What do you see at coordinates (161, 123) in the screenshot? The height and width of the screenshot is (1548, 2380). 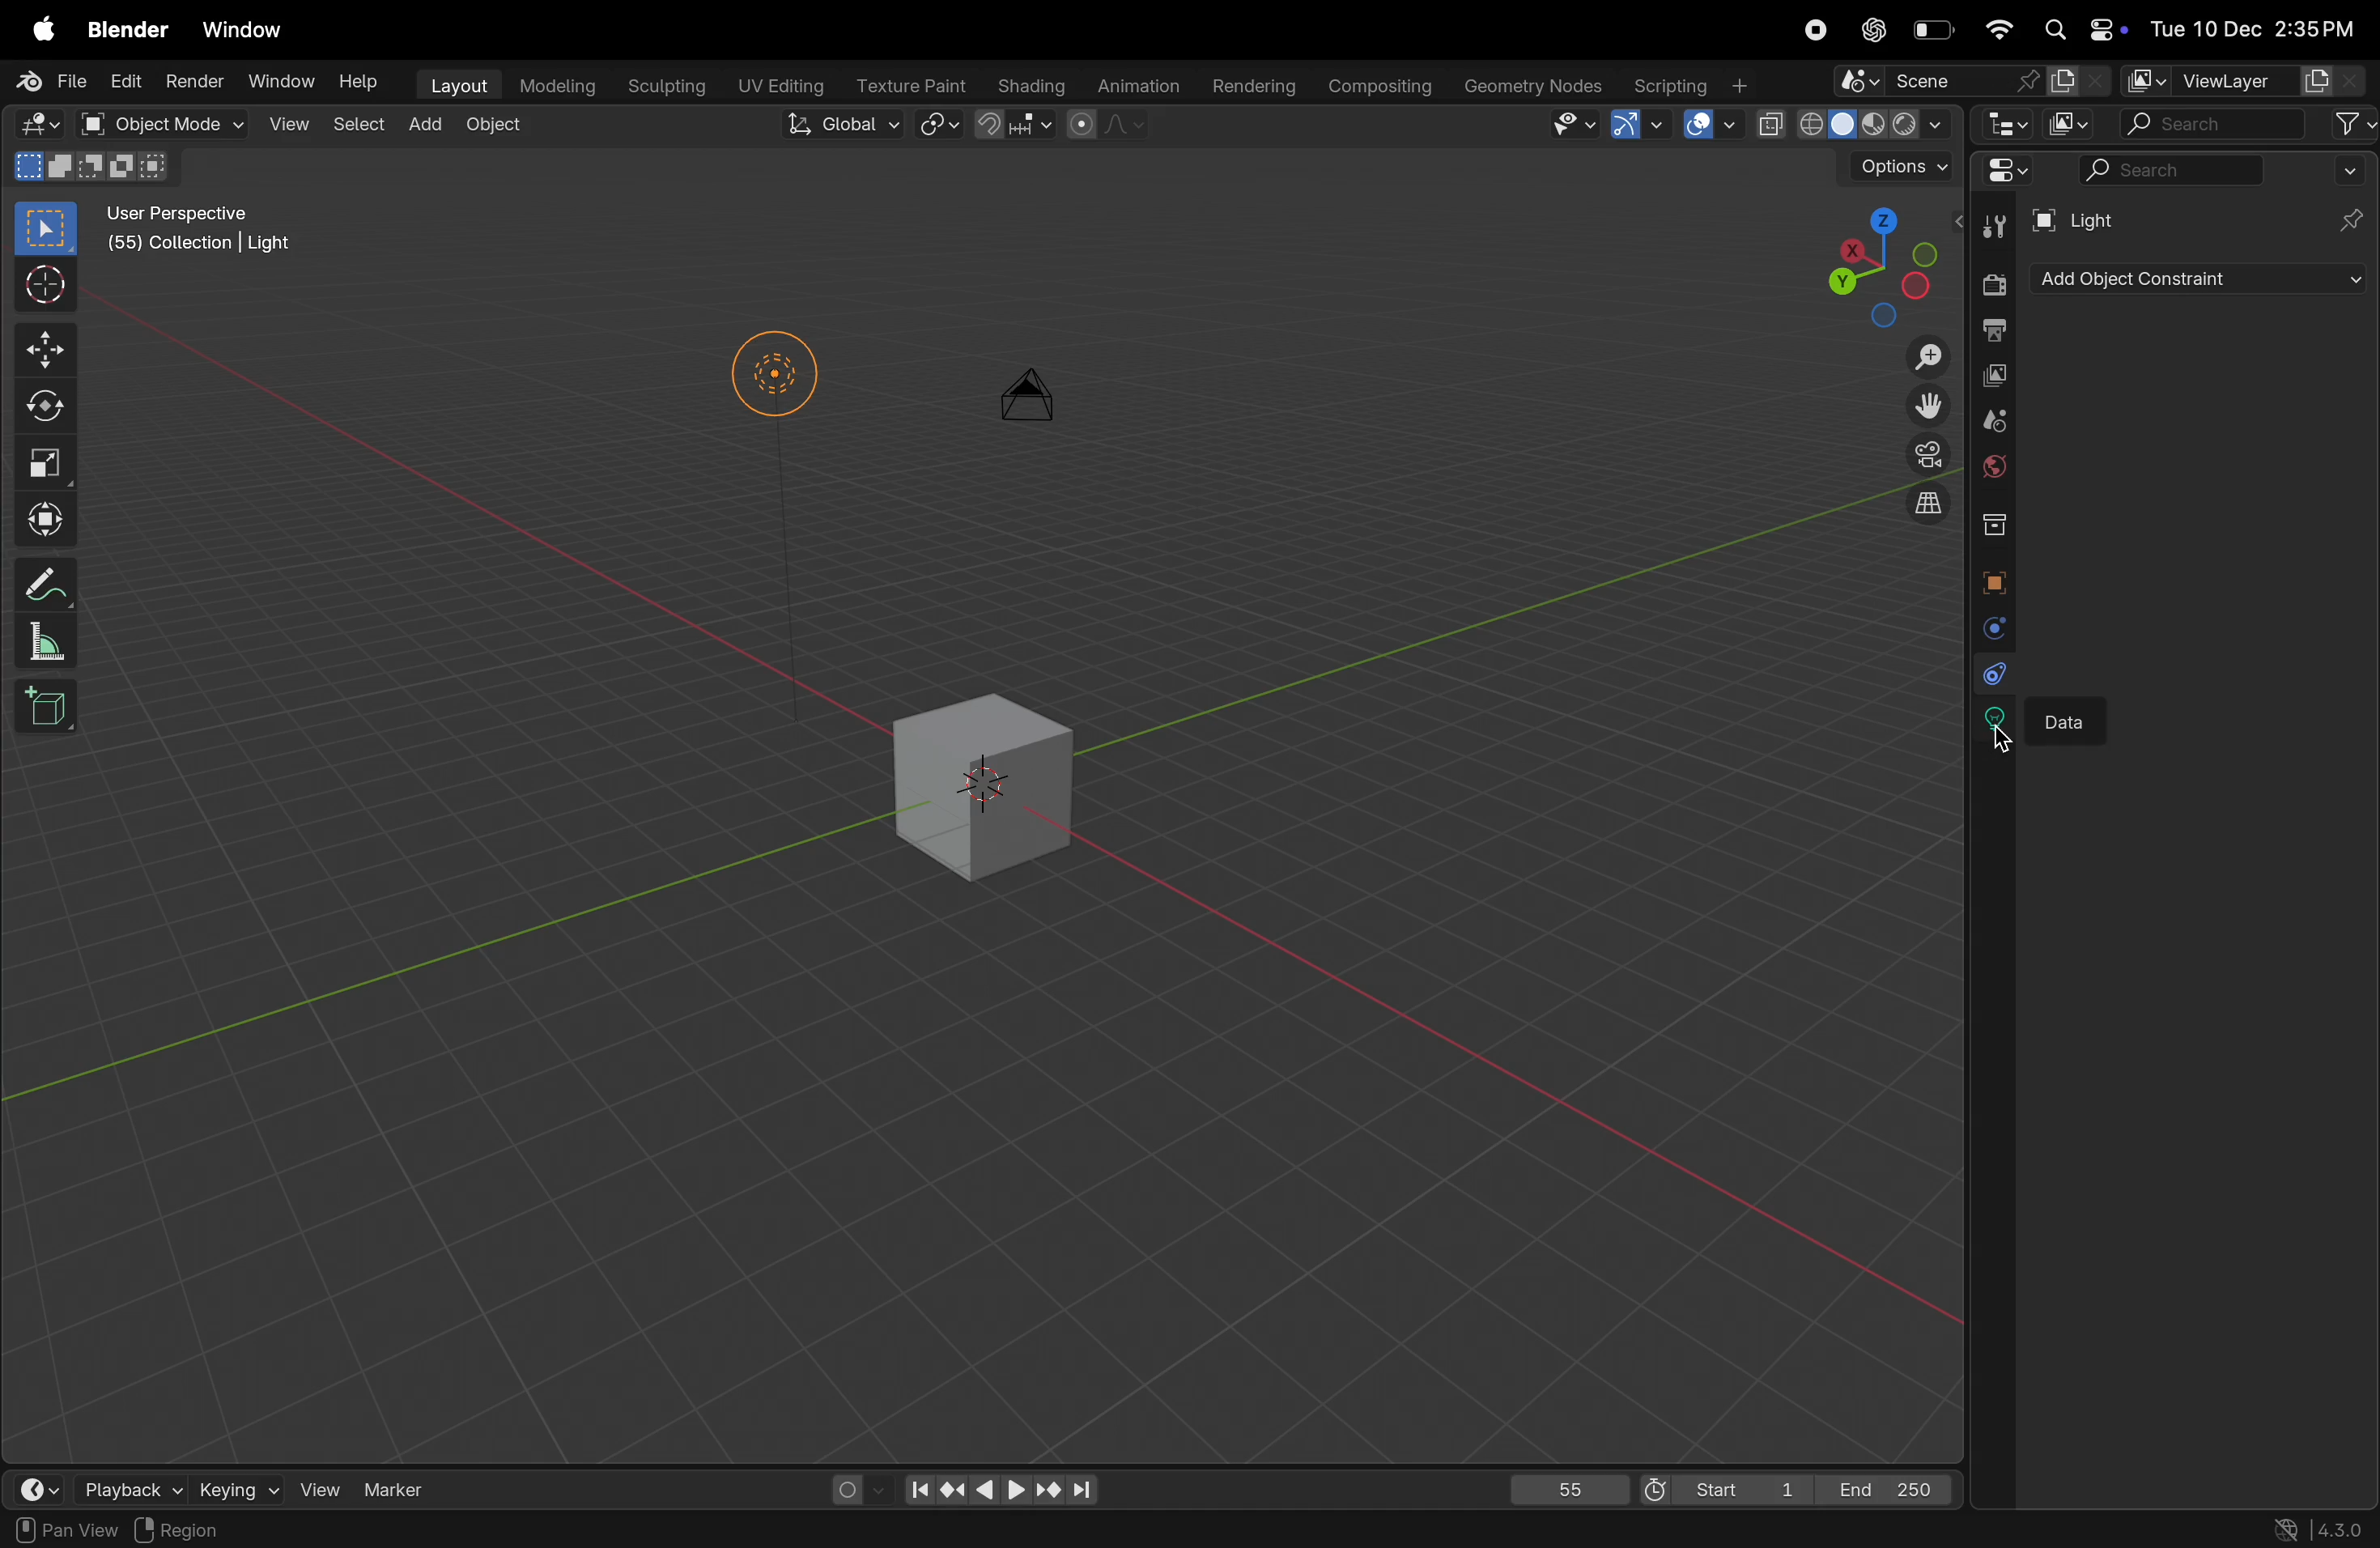 I see `object mode` at bounding box center [161, 123].